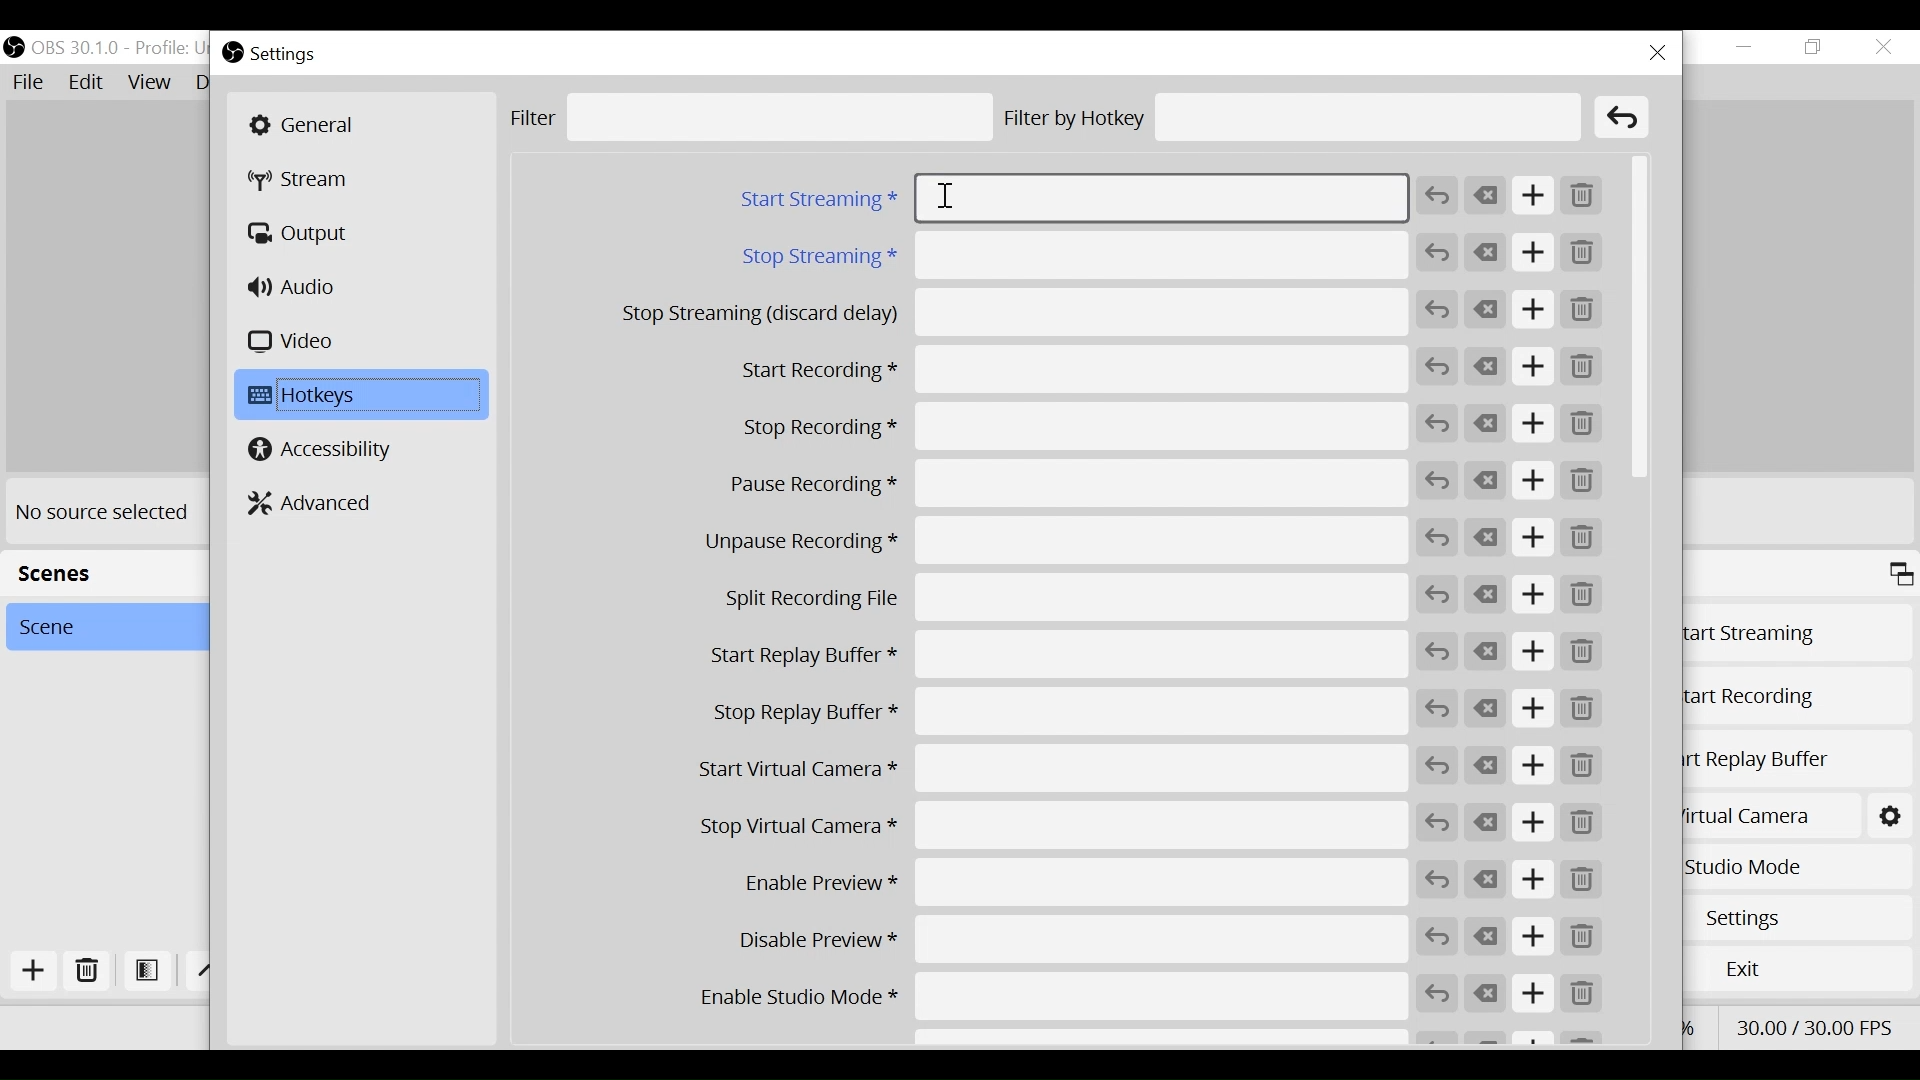 This screenshot has height=1080, width=1920. Describe the element at coordinates (151, 82) in the screenshot. I see `View` at that location.